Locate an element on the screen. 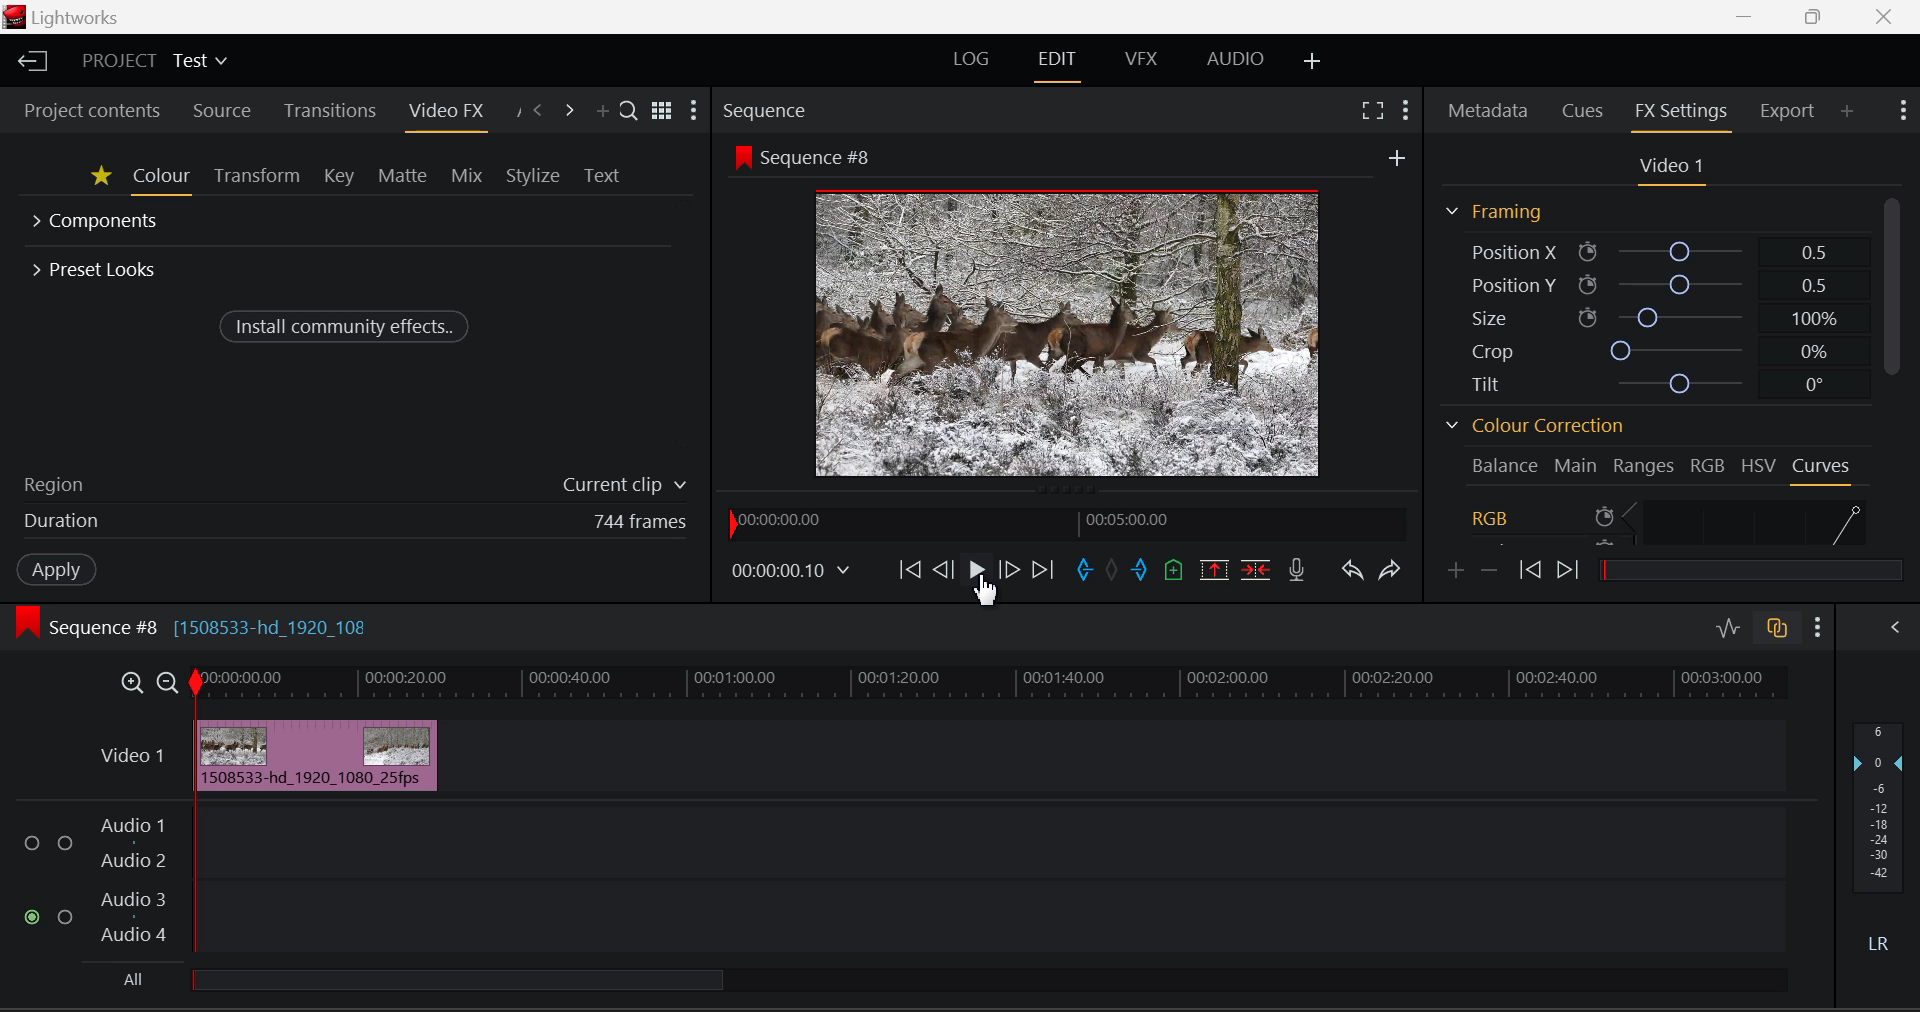 The image size is (1920, 1012). Tilt is located at coordinates (1648, 382).